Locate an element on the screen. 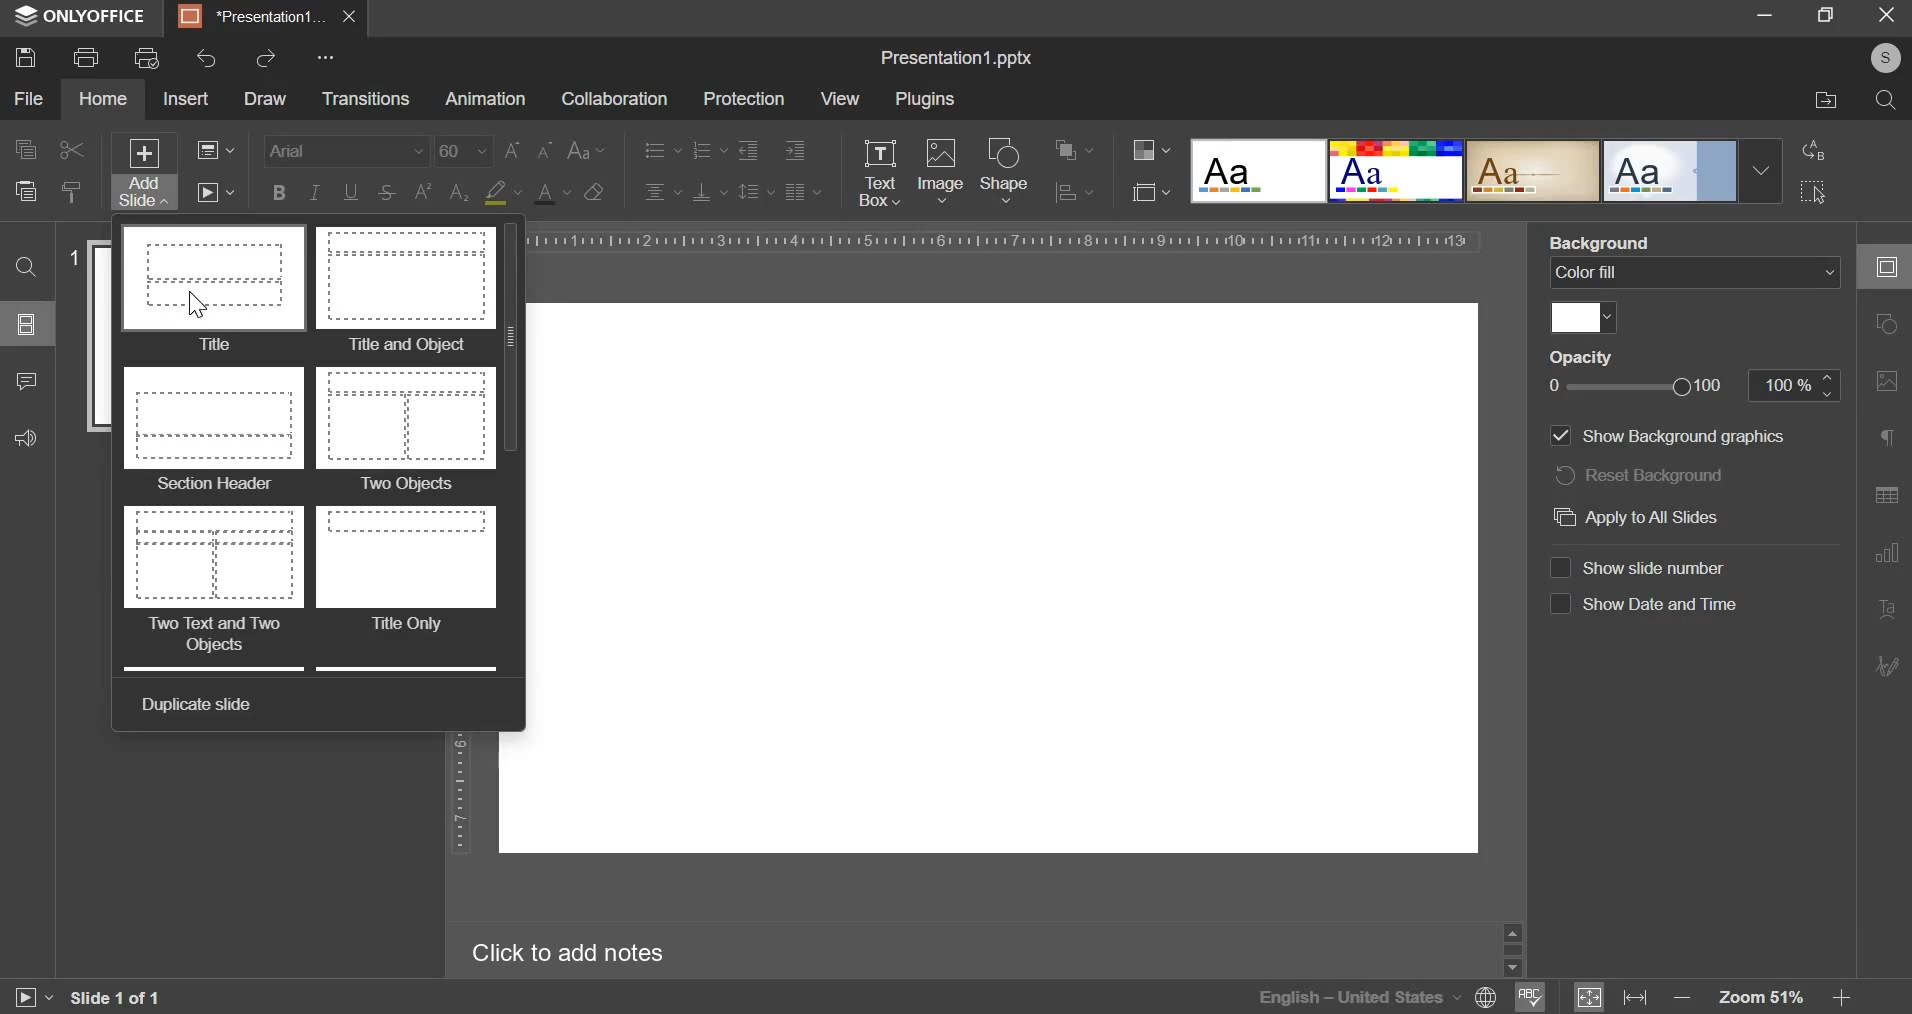 This screenshot has height=1014, width=1912. section header is located at coordinates (212, 431).